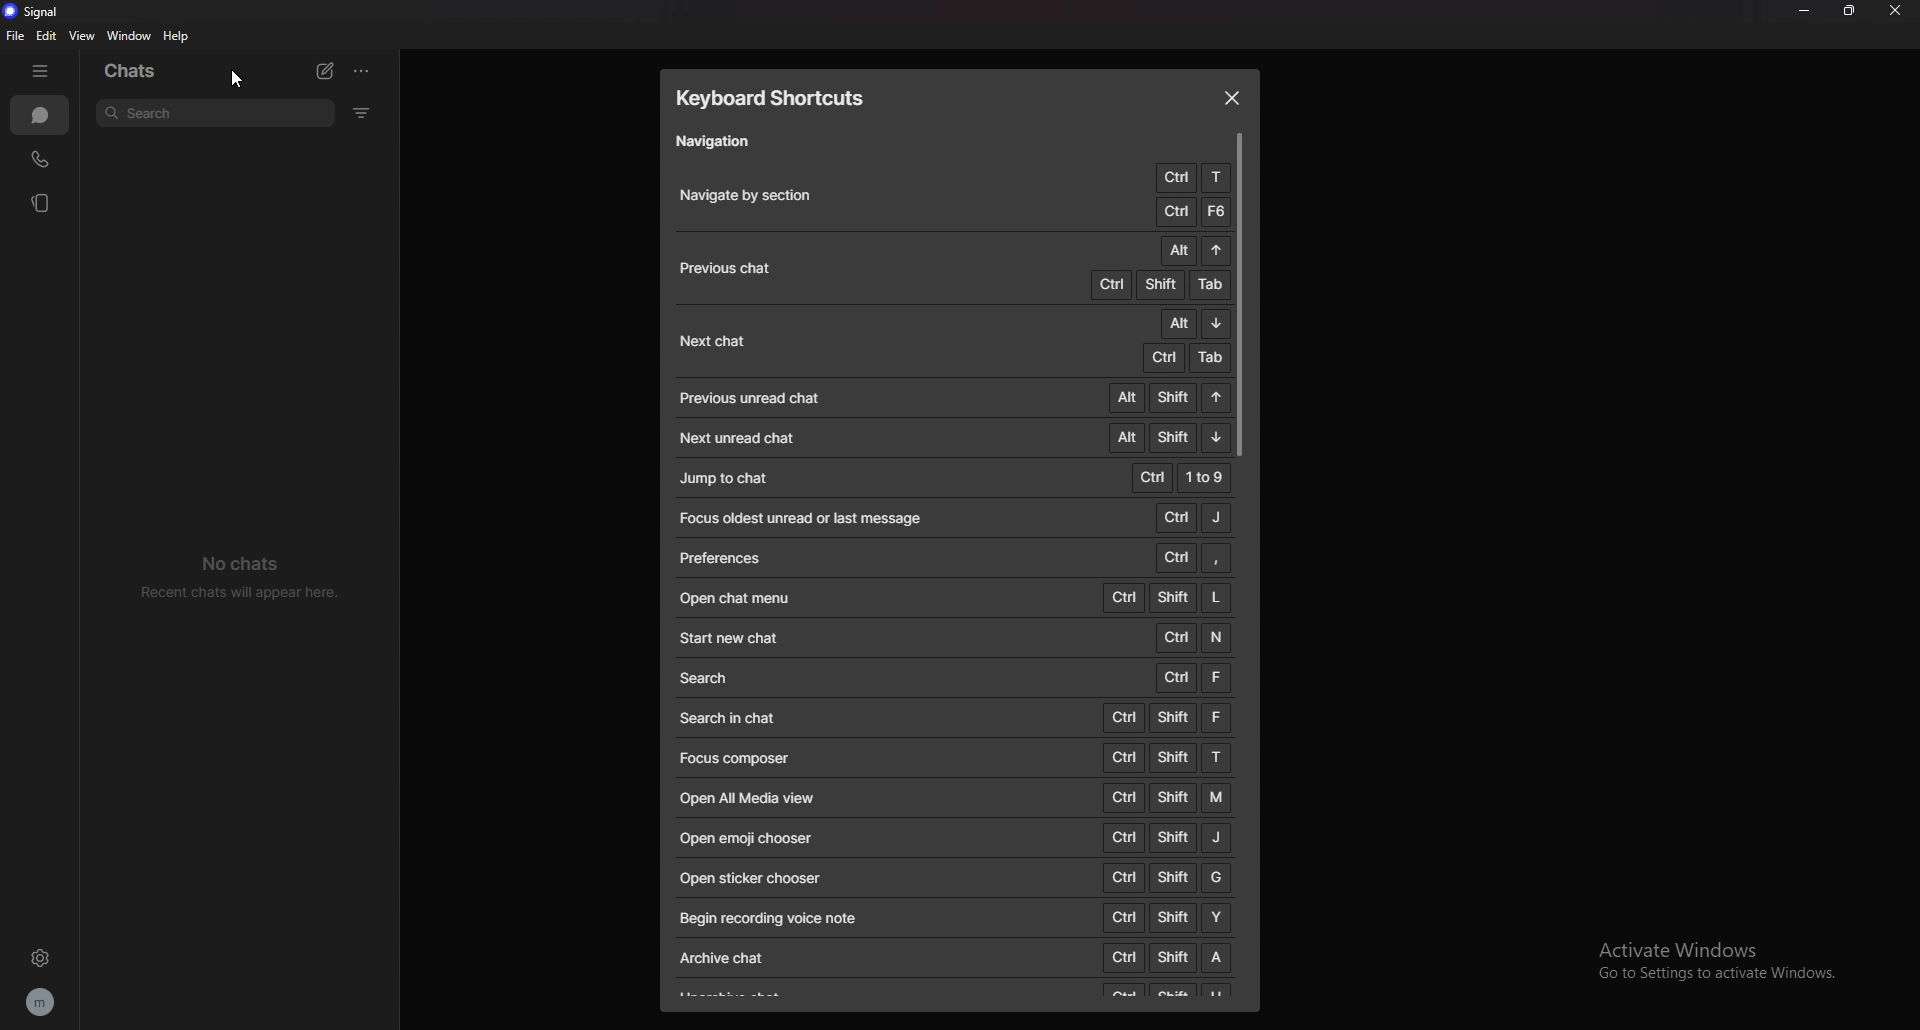  What do you see at coordinates (737, 717) in the screenshot?
I see `search chat` at bounding box center [737, 717].